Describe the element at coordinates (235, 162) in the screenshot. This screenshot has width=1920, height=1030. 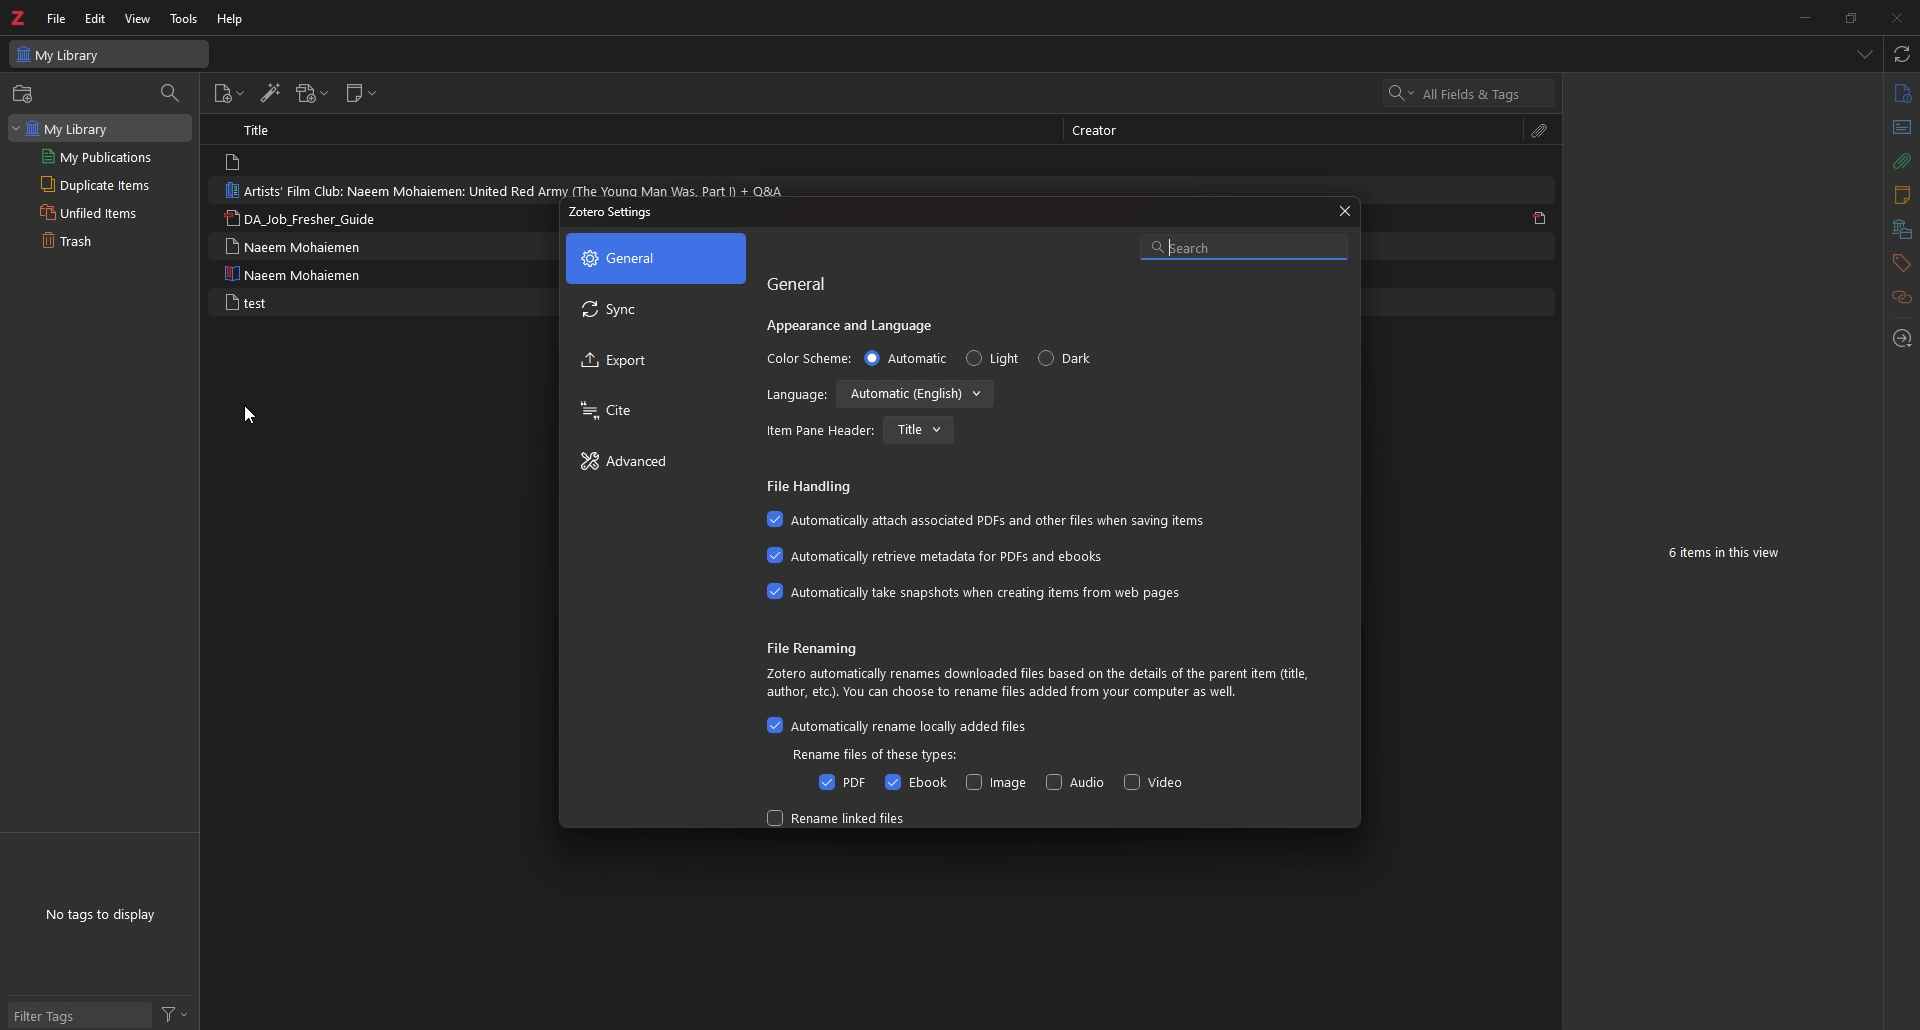
I see `file logo` at that location.